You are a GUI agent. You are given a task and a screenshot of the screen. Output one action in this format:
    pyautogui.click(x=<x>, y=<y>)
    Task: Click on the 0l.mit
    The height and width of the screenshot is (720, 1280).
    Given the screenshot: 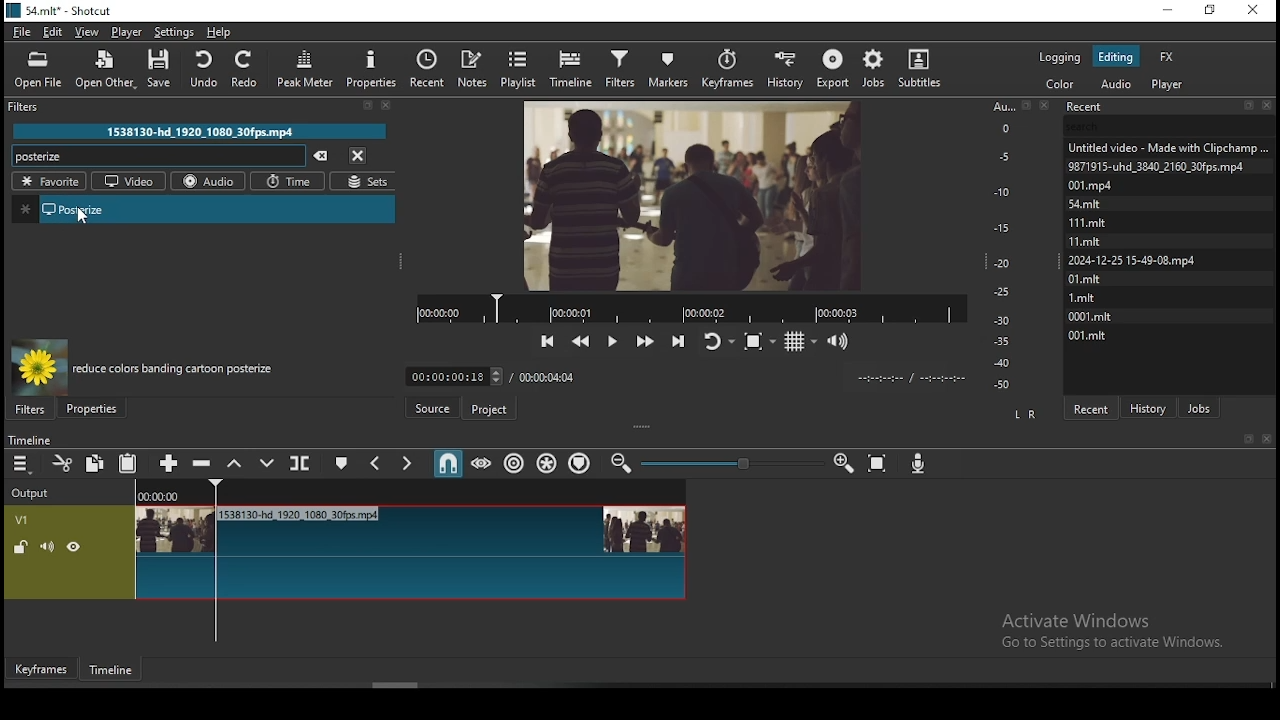 What is the action you would take?
    pyautogui.click(x=1085, y=278)
    